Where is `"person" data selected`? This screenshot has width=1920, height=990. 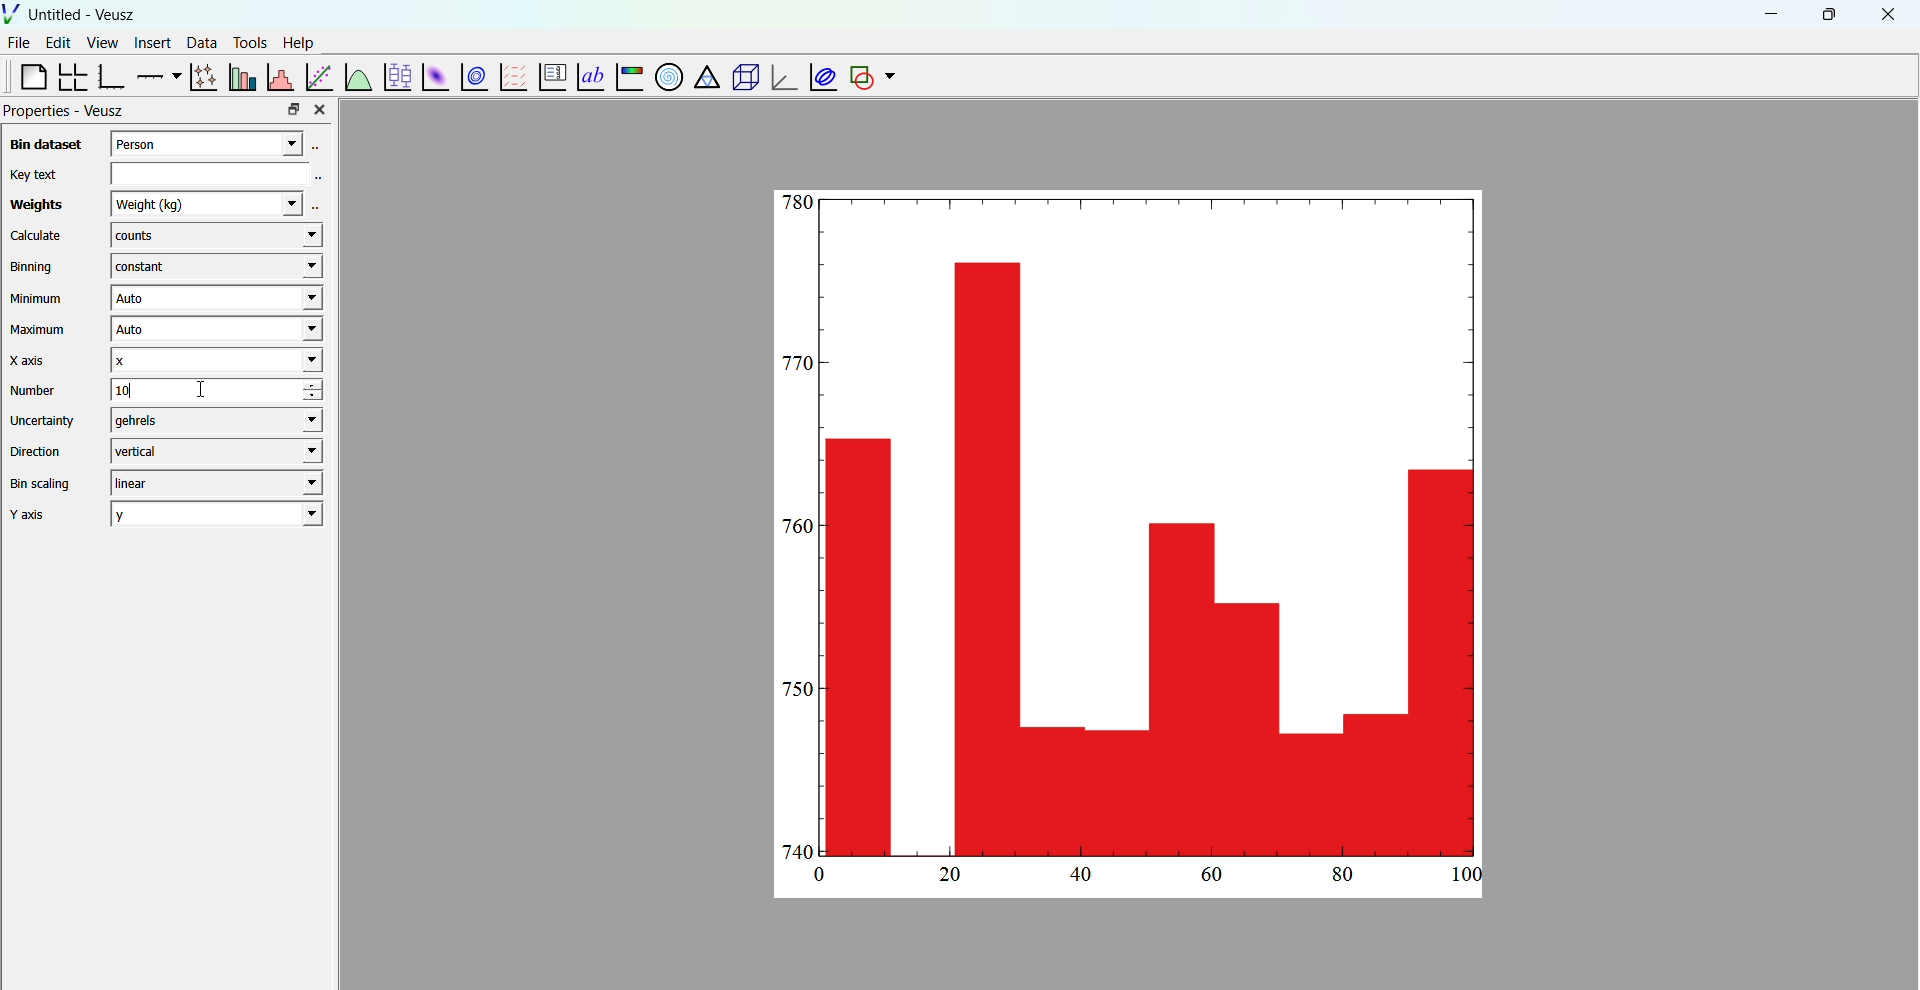 "person" data selected is located at coordinates (221, 142).